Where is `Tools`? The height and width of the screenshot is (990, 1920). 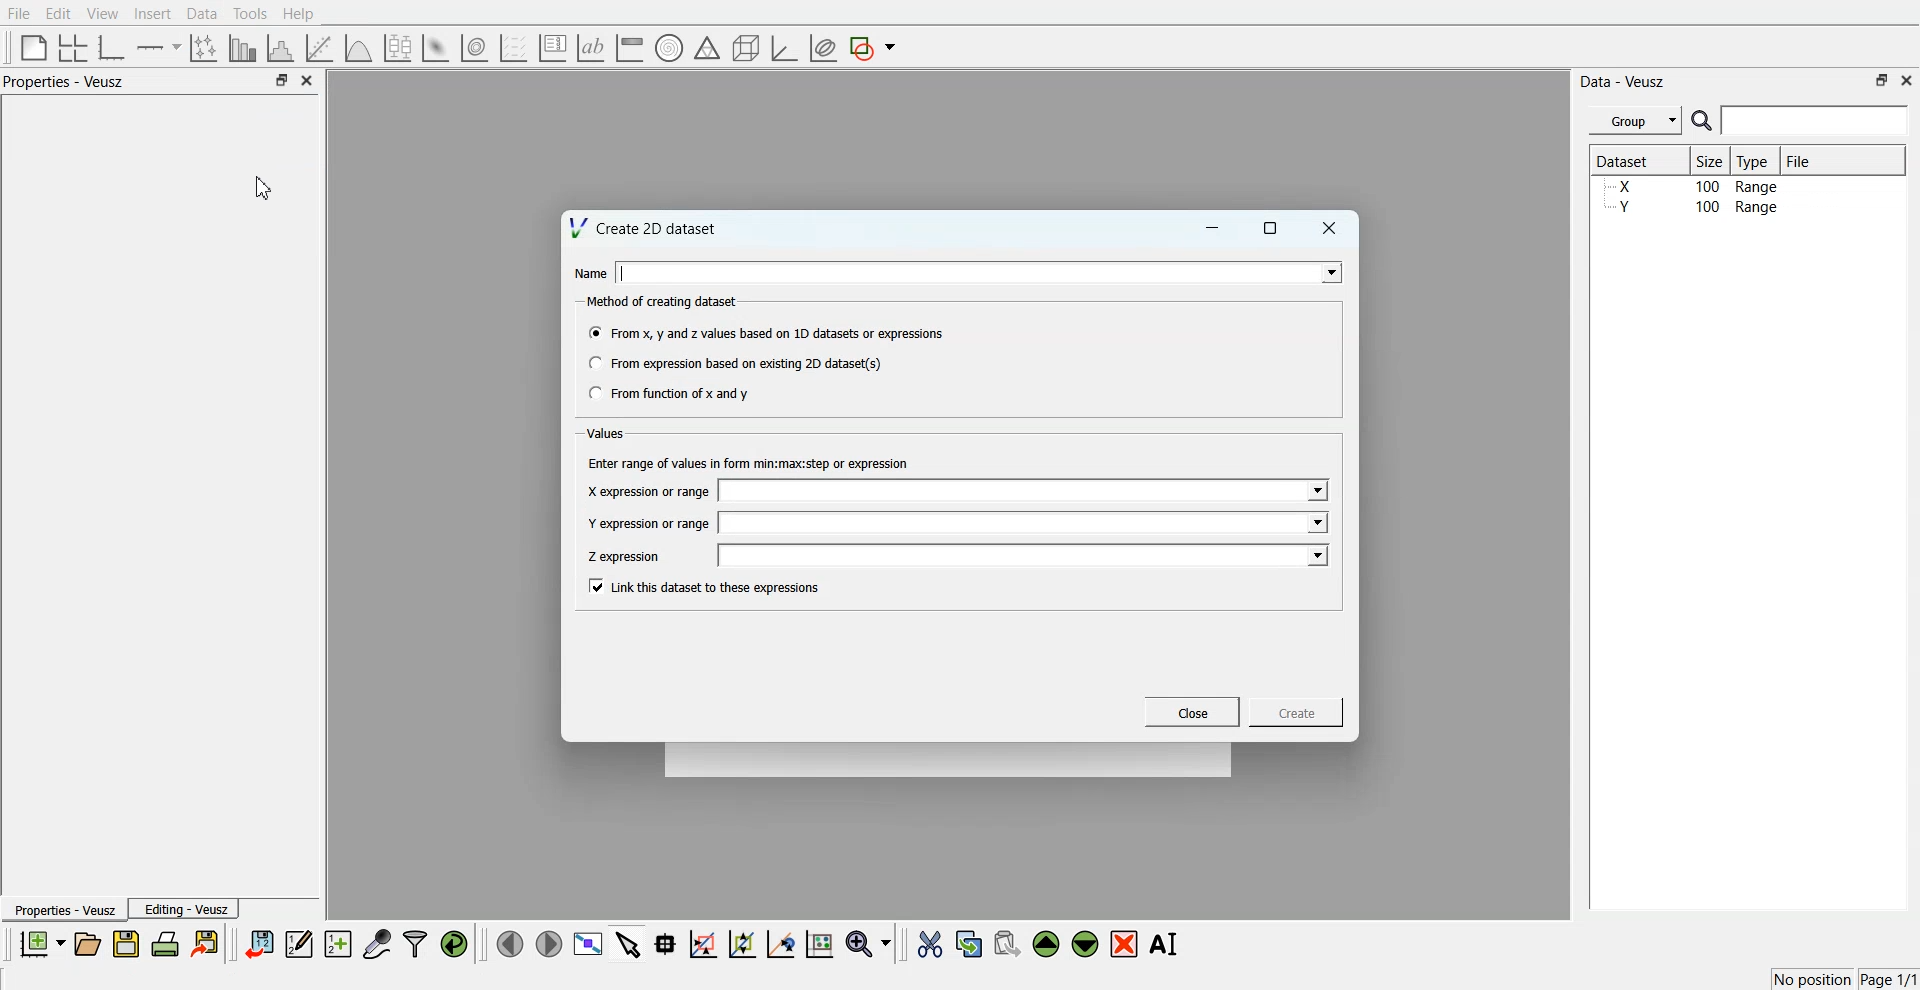 Tools is located at coordinates (251, 14).